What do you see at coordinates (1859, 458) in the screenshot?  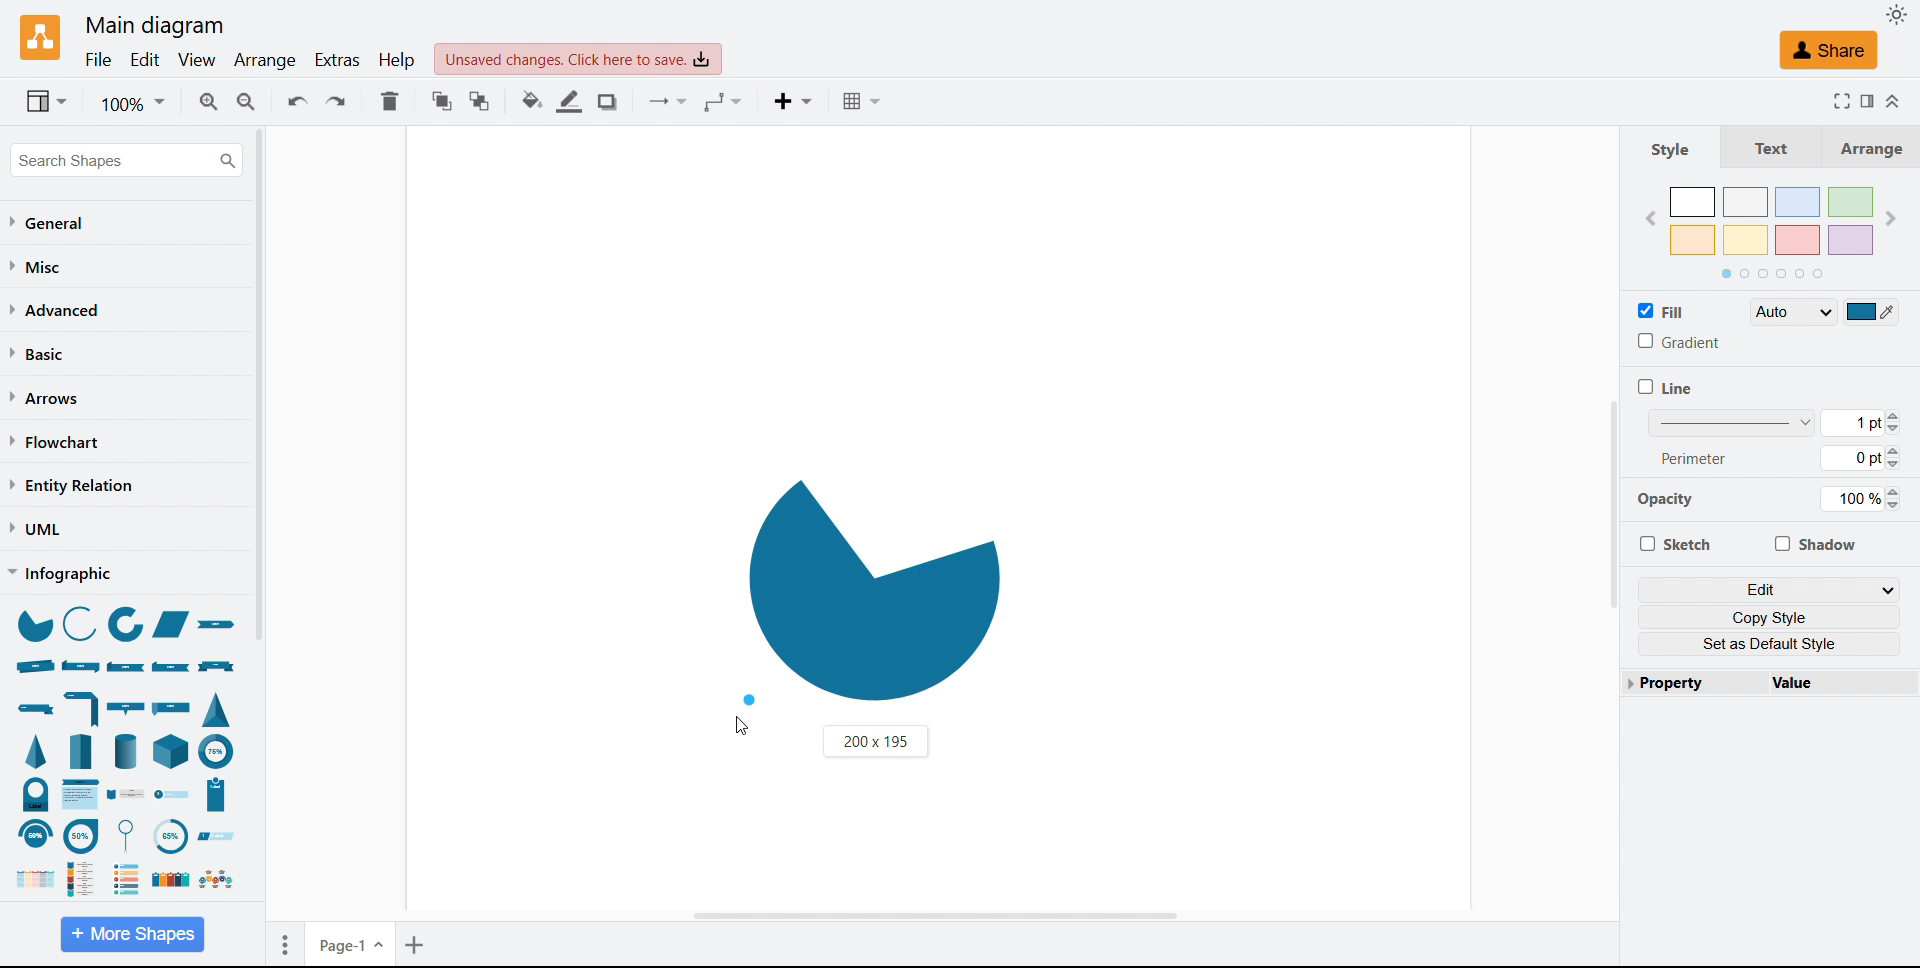 I see `Set line perimeter ` at bounding box center [1859, 458].